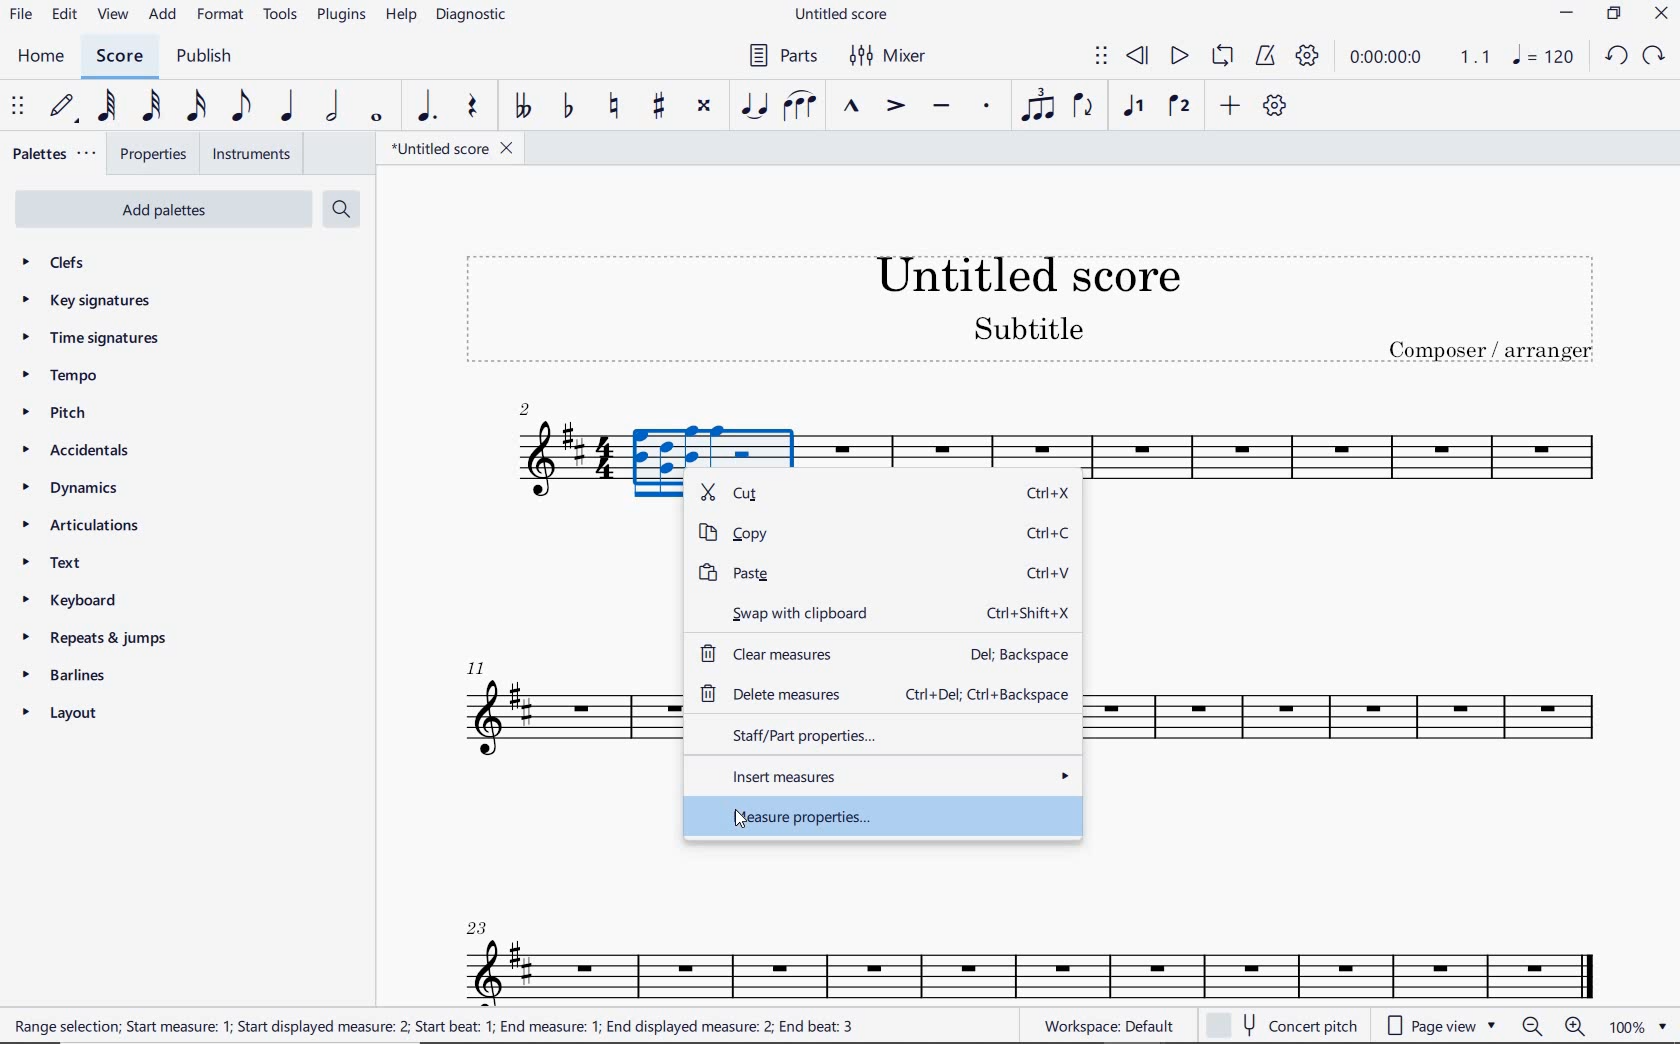  I want to click on NOTE, so click(1542, 57).